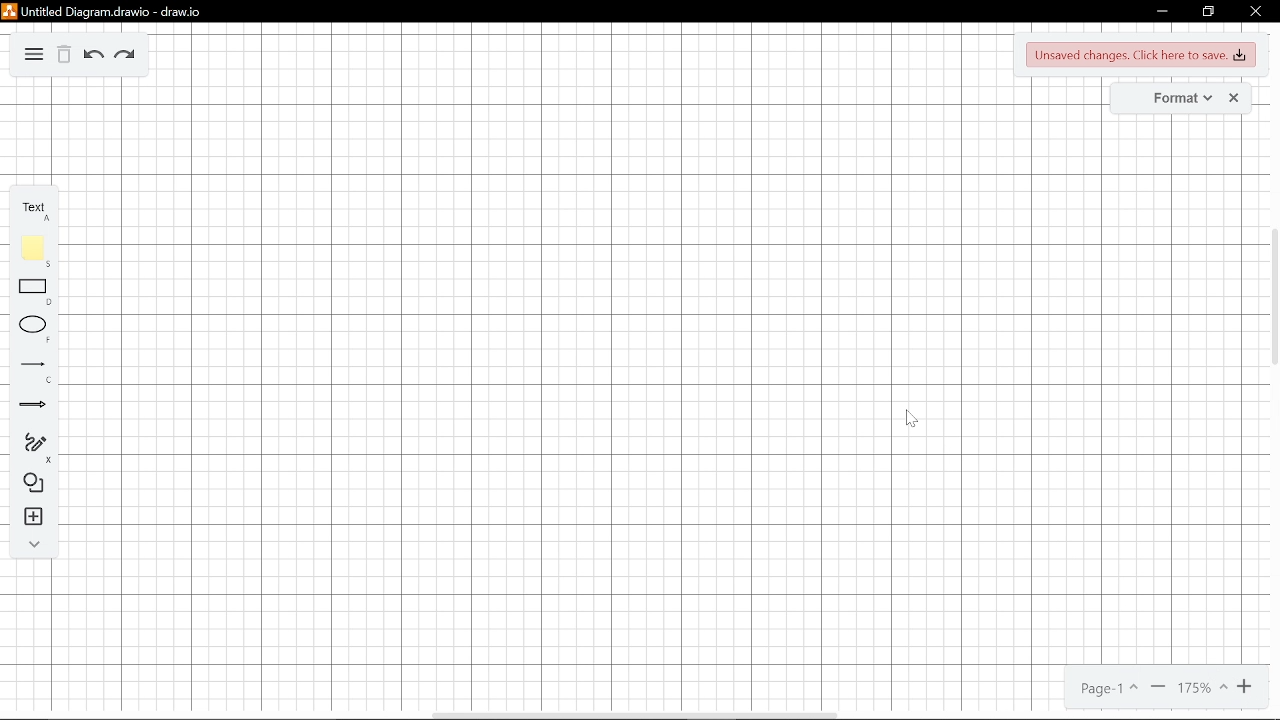 The height and width of the screenshot is (720, 1280). I want to click on close, so click(1255, 10).